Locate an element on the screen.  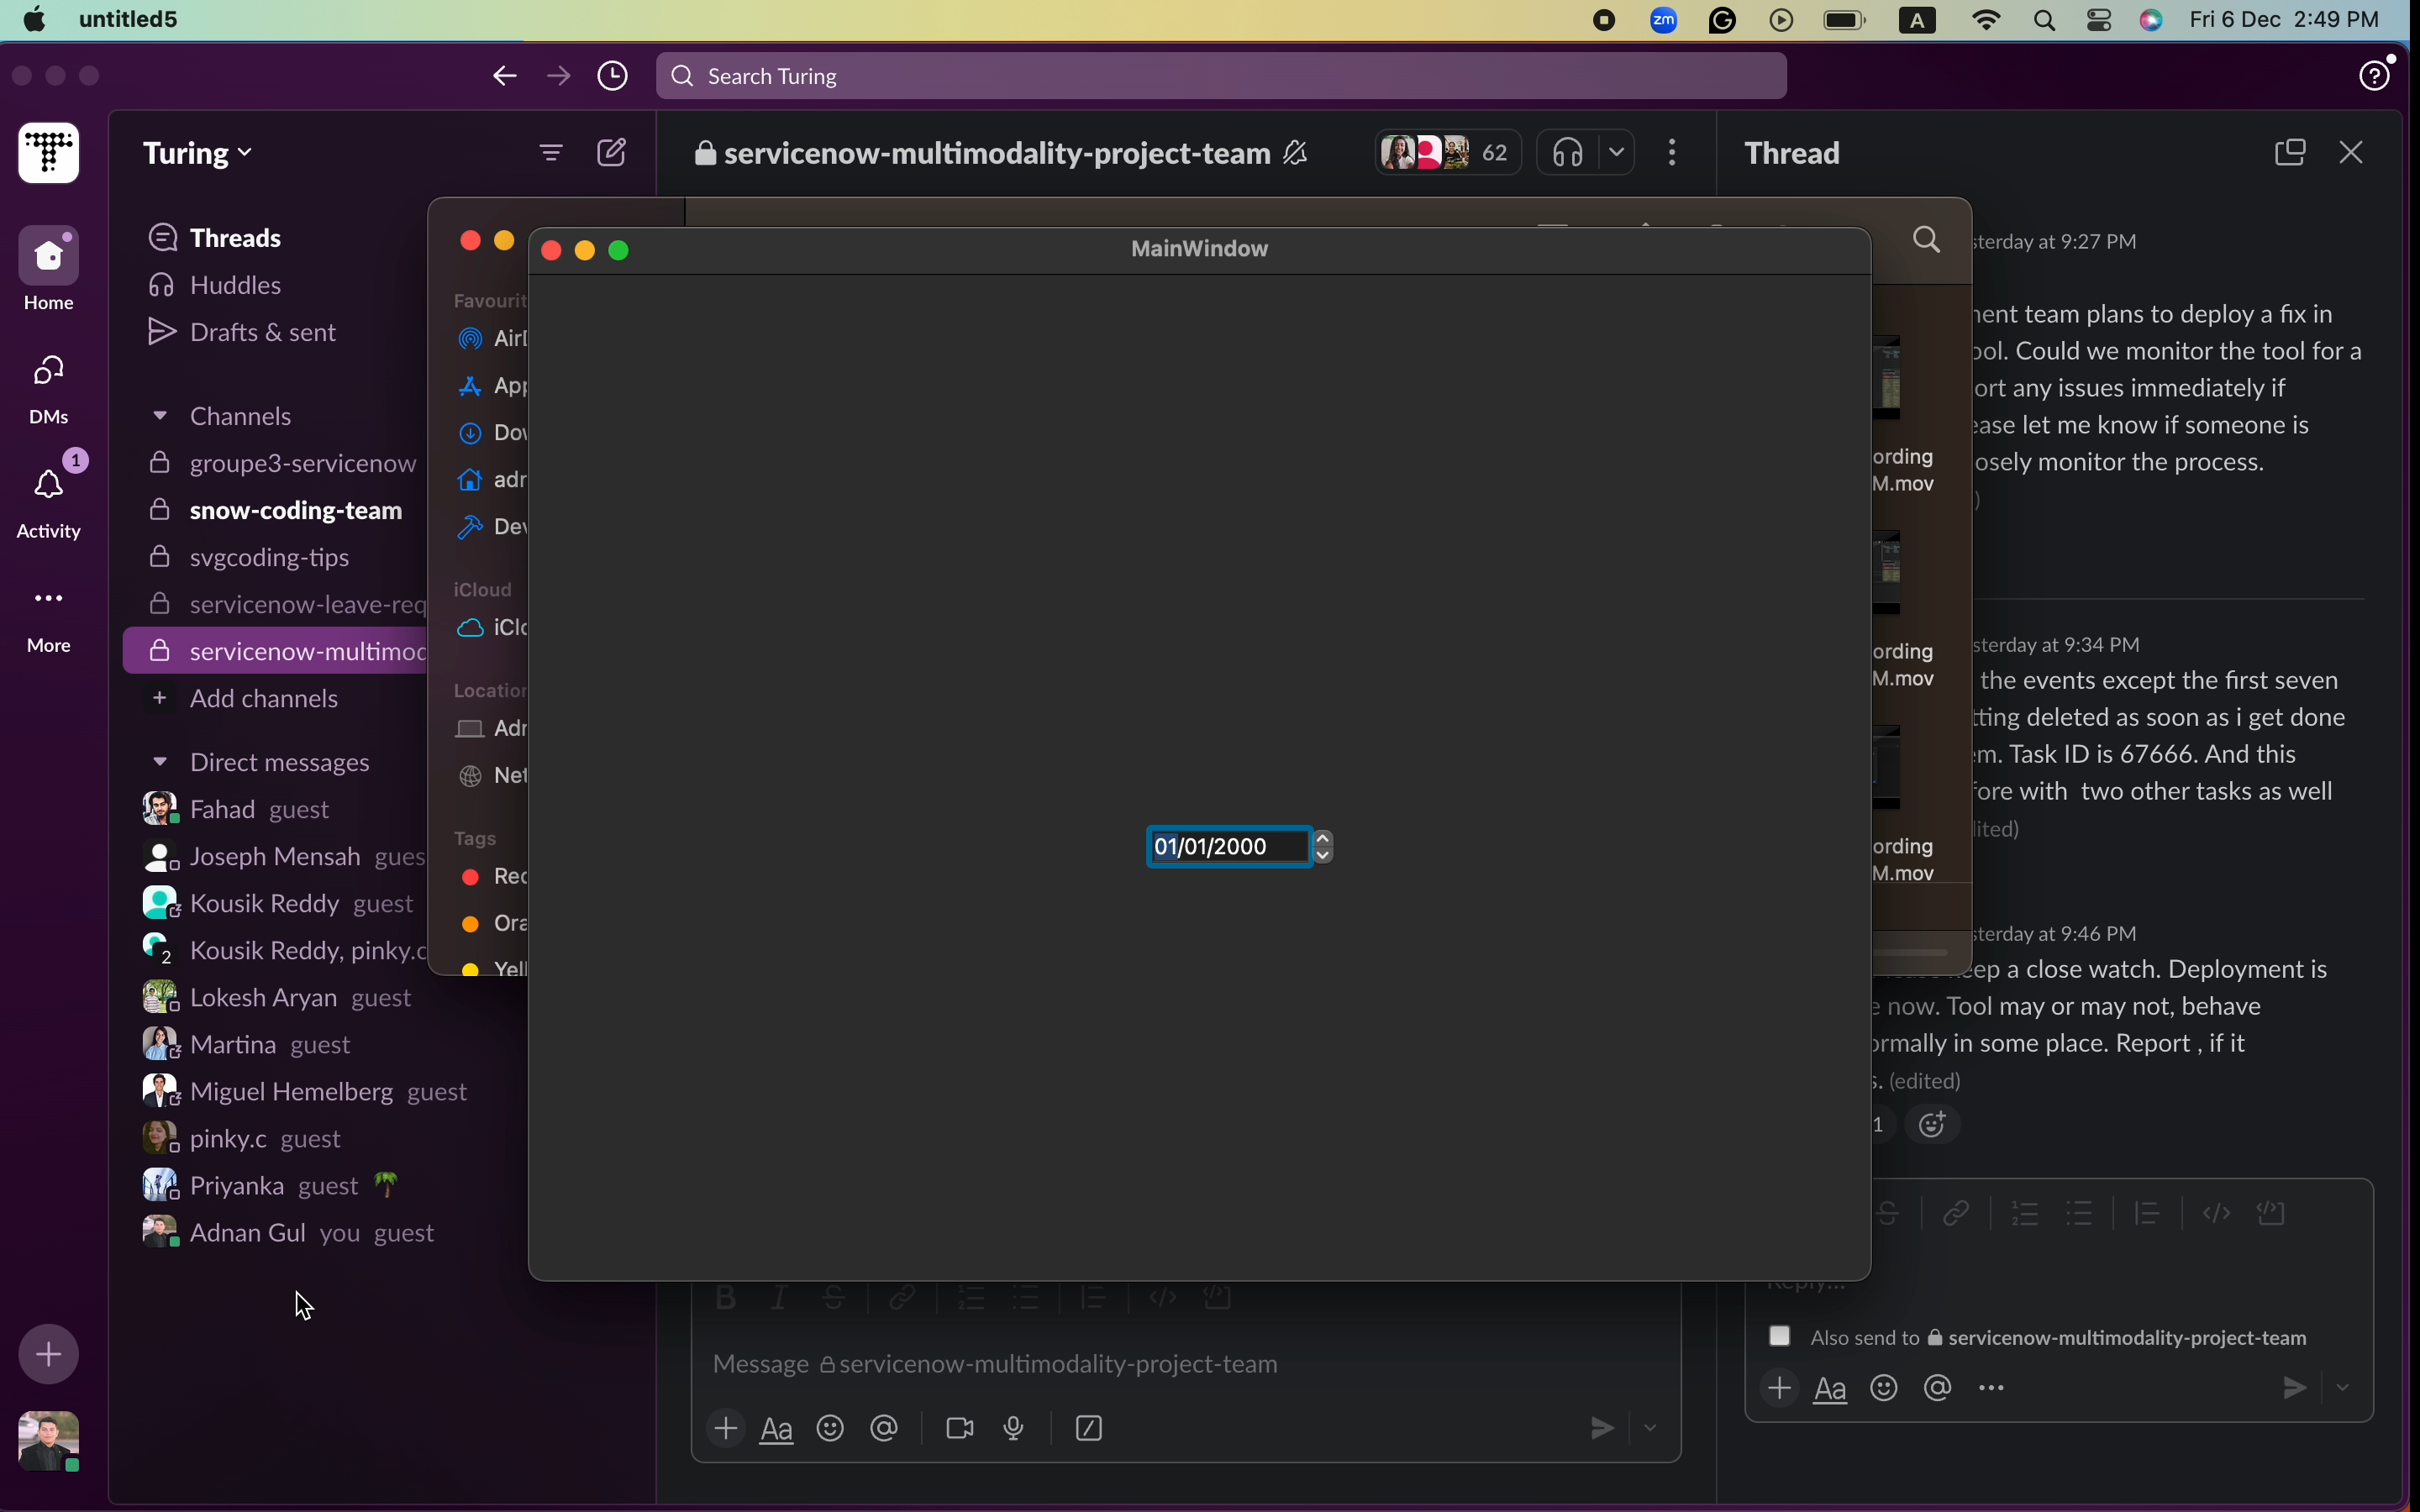
servicenow-leave is located at coordinates (280, 606).